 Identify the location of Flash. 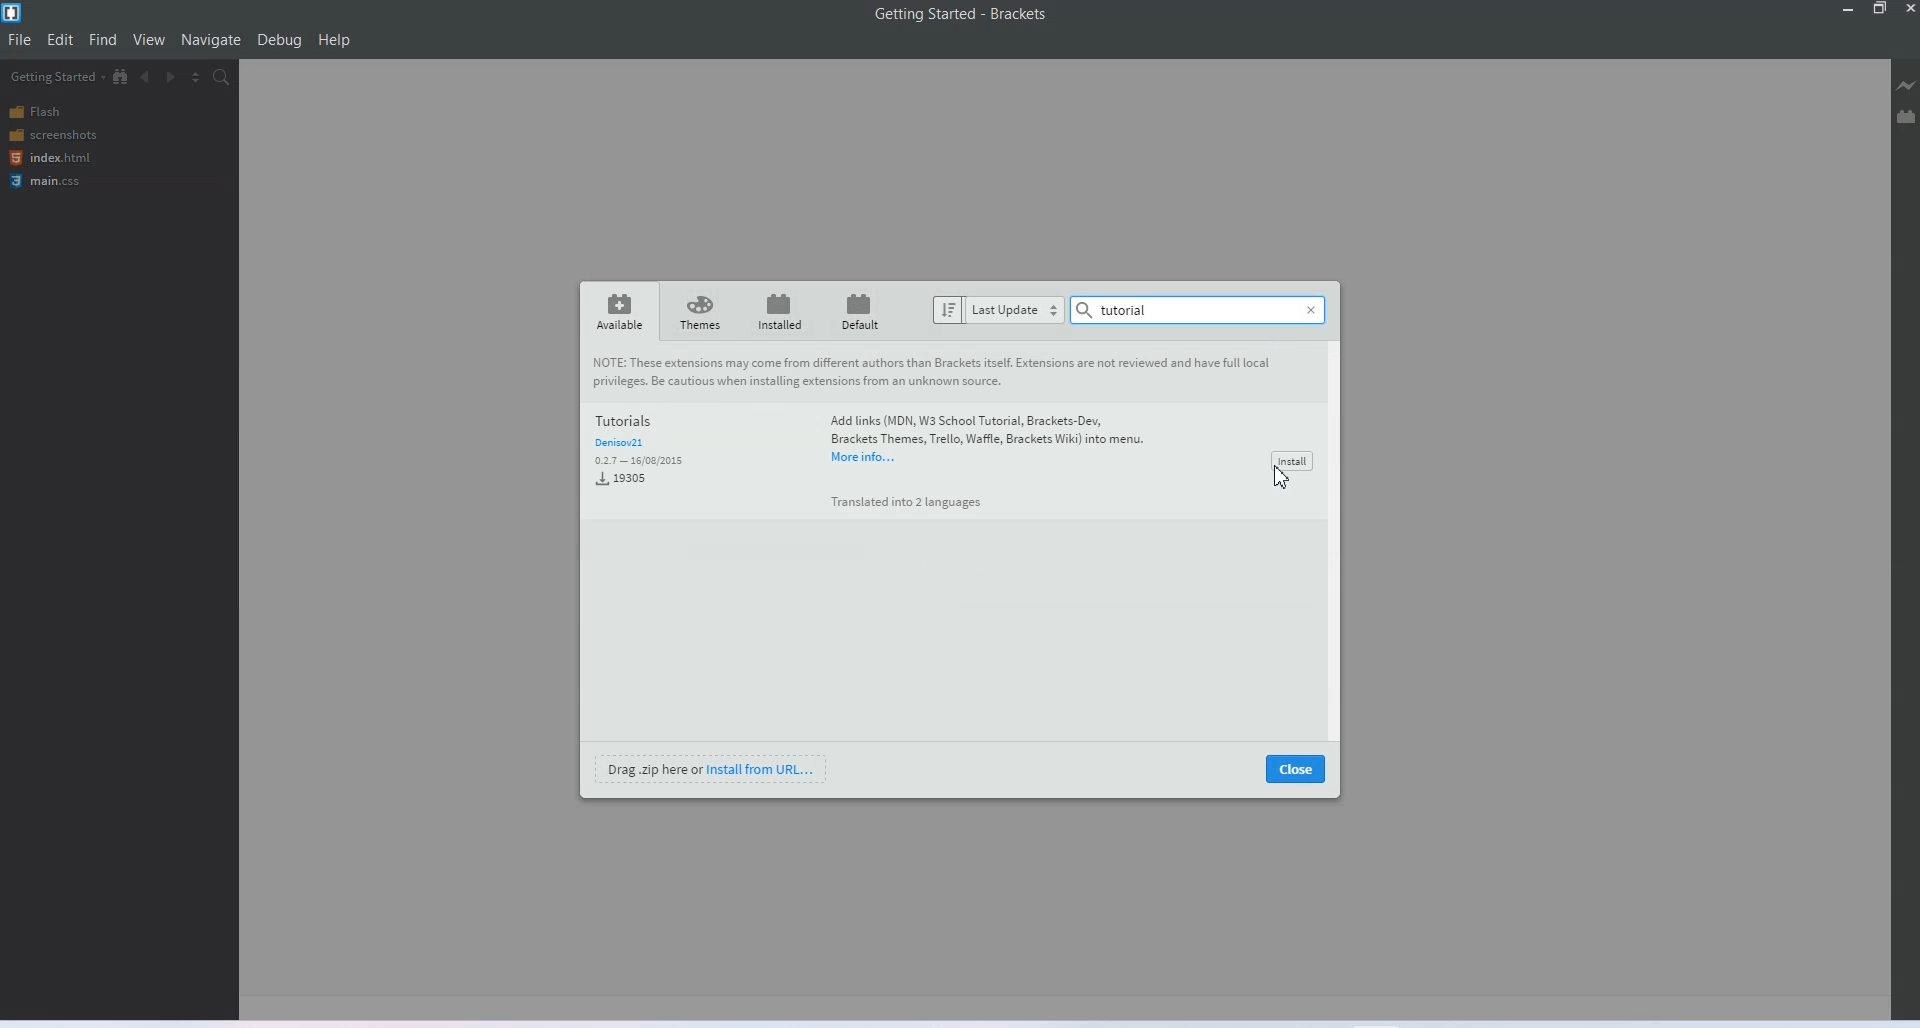
(55, 112).